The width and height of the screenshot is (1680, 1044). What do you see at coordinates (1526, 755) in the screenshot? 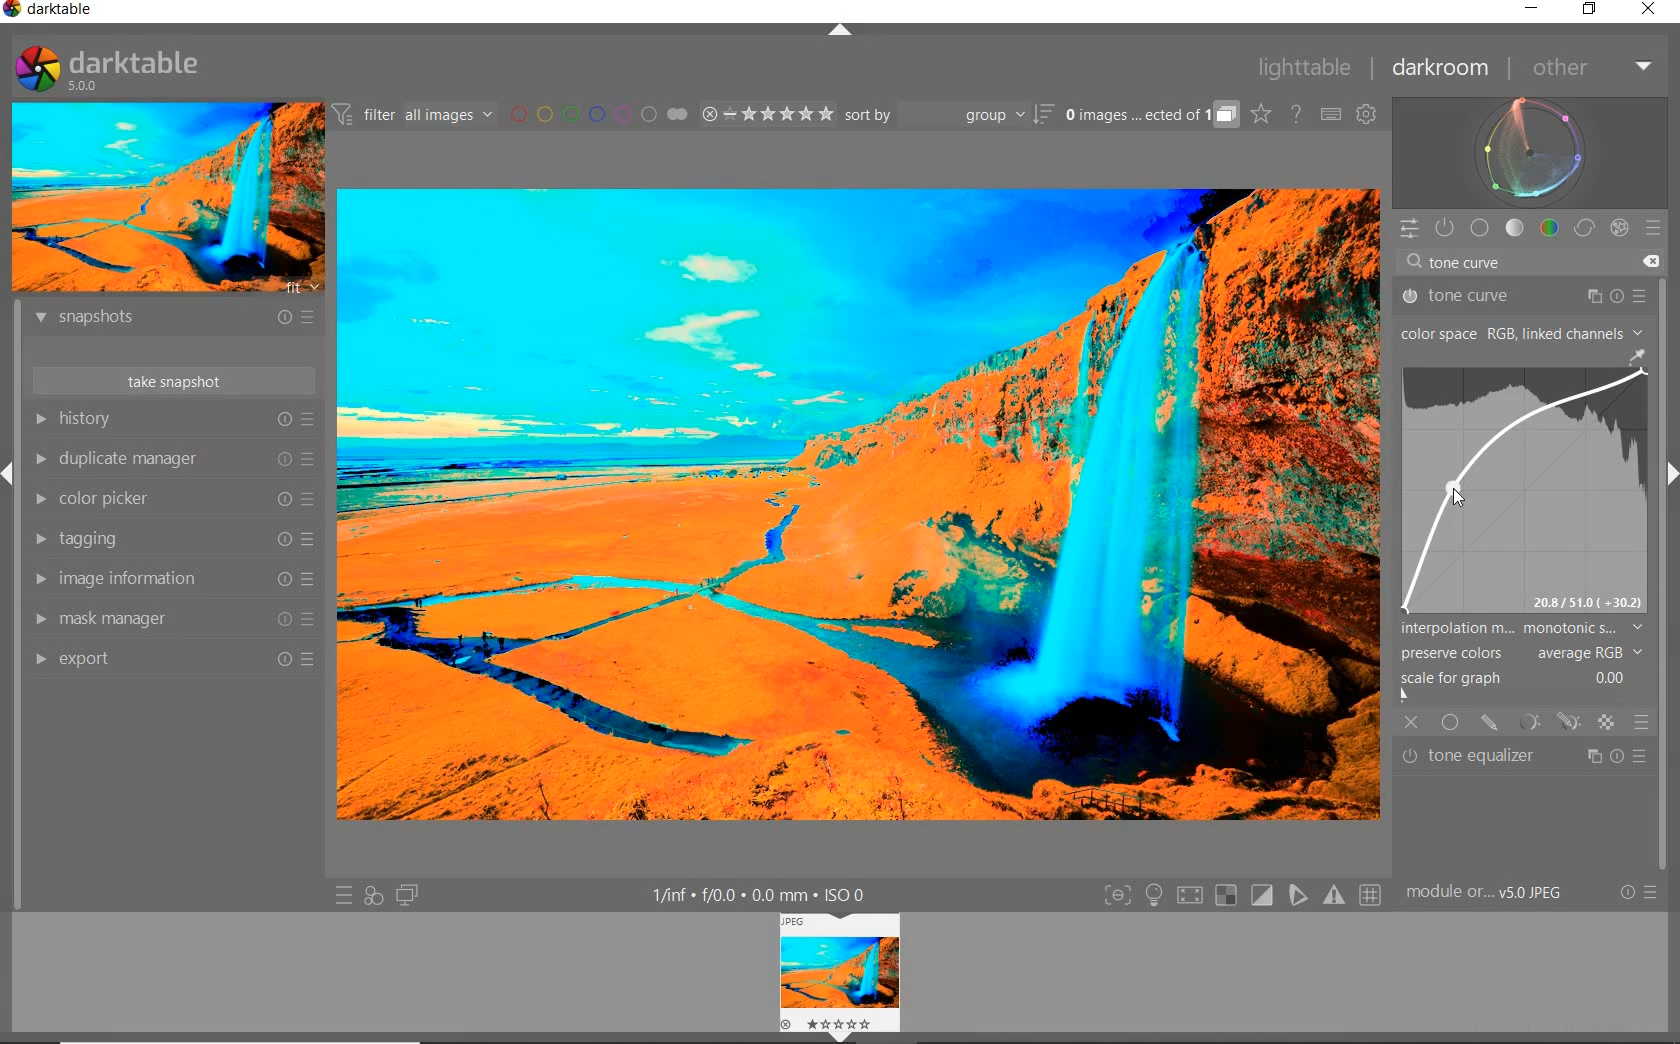
I see `tone equalizer` at bounding box center [1526, 755].